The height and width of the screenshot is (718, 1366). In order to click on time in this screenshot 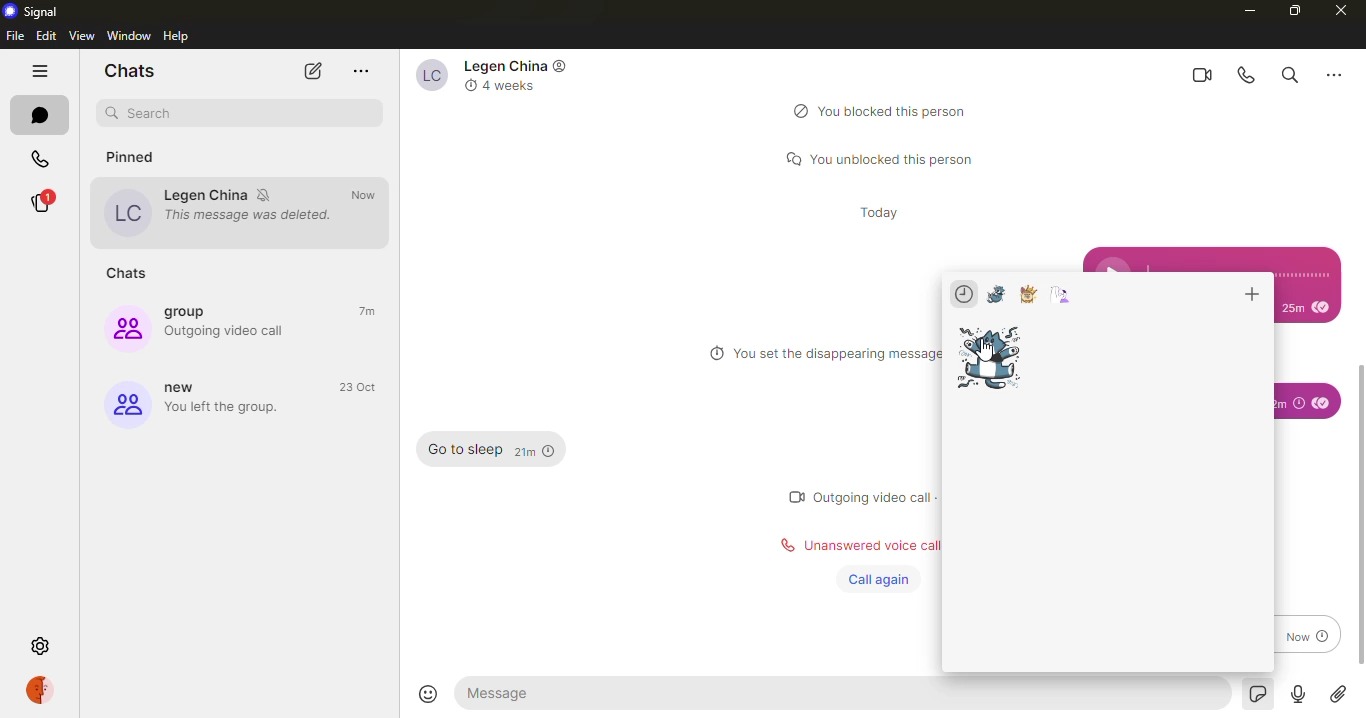, I will do `click(535, 452)`.